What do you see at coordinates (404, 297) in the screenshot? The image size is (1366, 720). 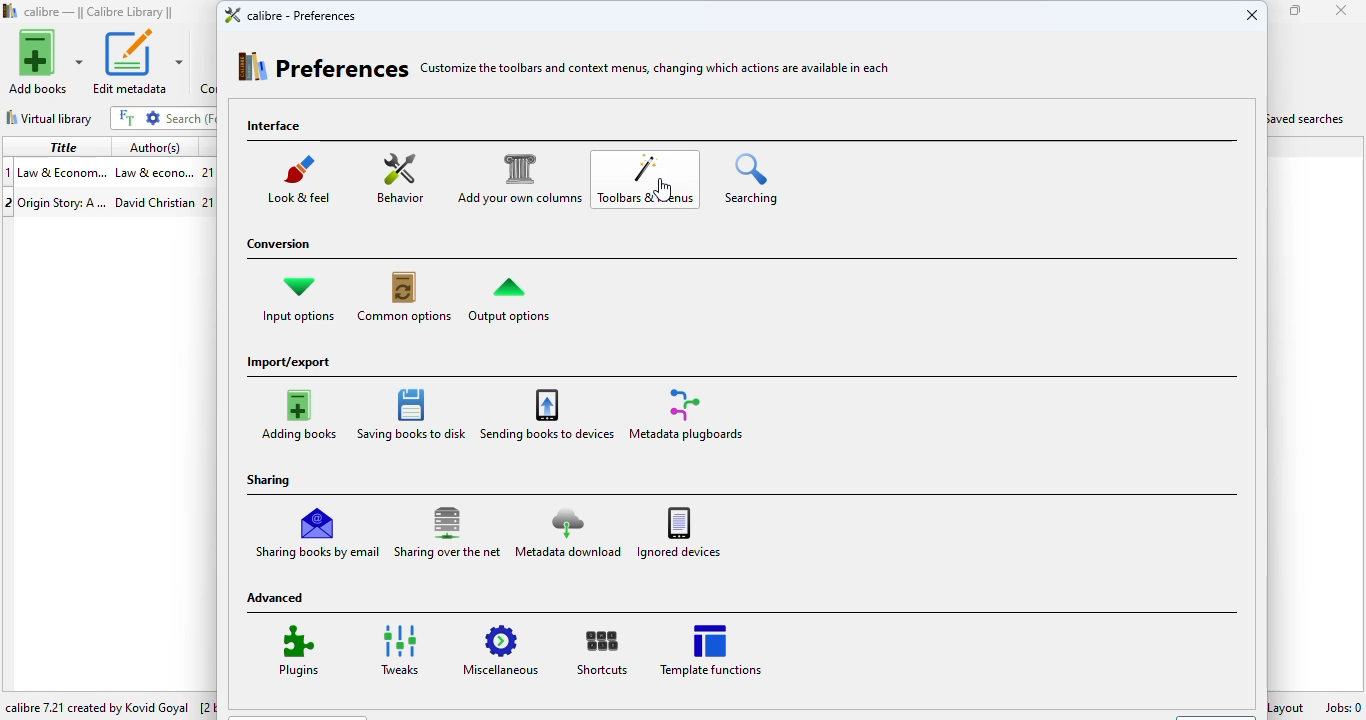 I see `common options` at bounding box center [404, 297].